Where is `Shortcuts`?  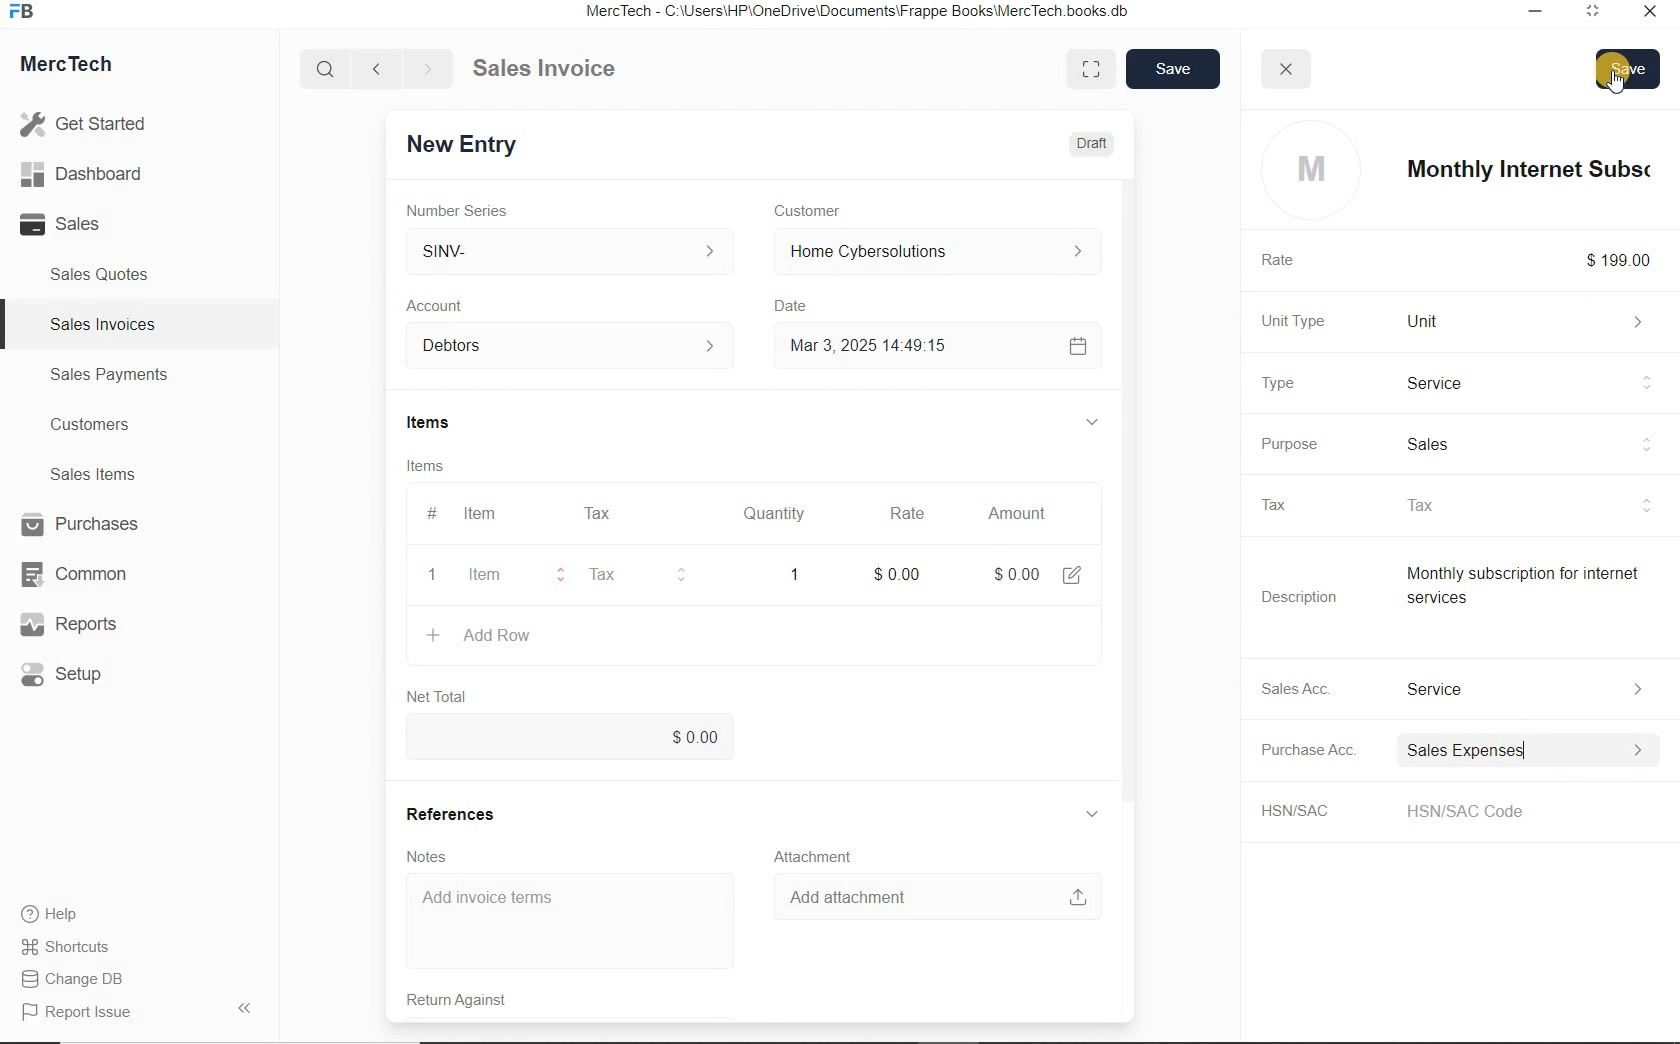 Shortcuts is located at coordinates (75, 948).